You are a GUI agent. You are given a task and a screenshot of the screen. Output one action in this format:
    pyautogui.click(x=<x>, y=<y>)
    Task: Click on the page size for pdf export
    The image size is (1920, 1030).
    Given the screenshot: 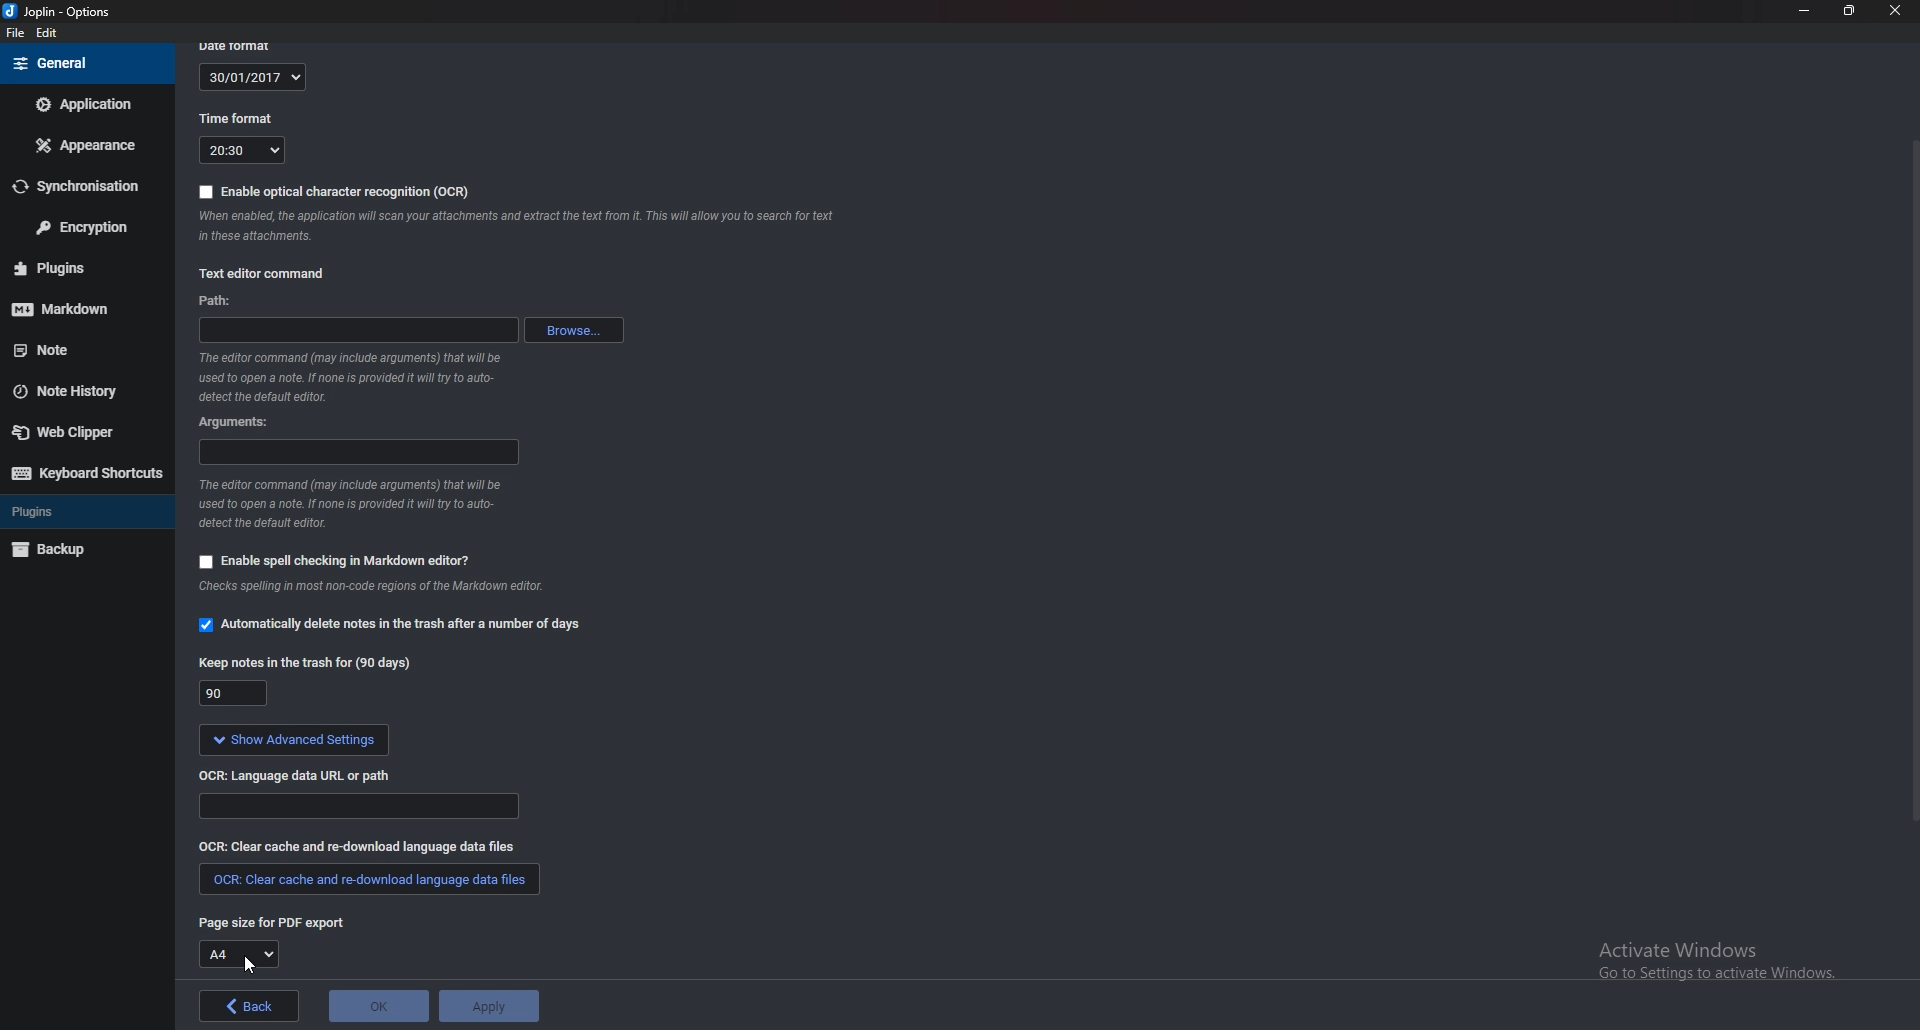 What is the action you would take?
    pyautogui.click(x=270, y=922)
    